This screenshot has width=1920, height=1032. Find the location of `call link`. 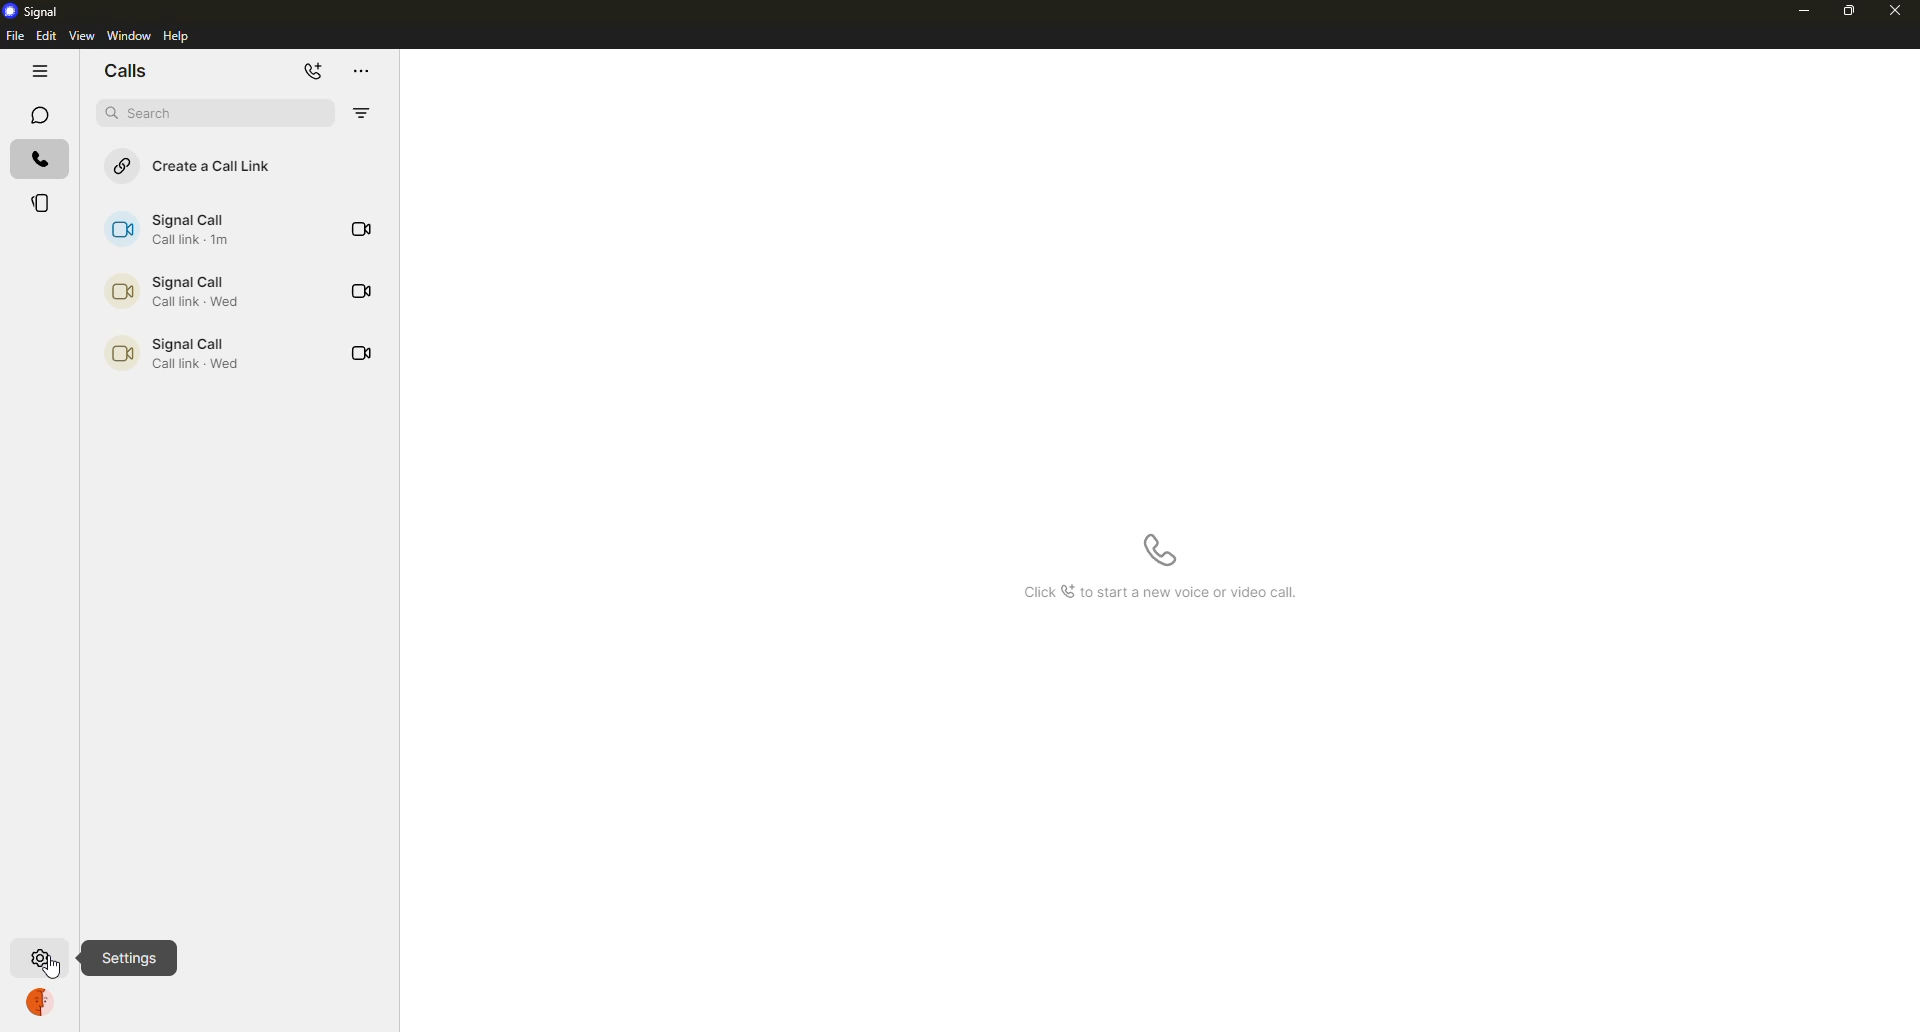

call link is located at coordinates (170, 229).